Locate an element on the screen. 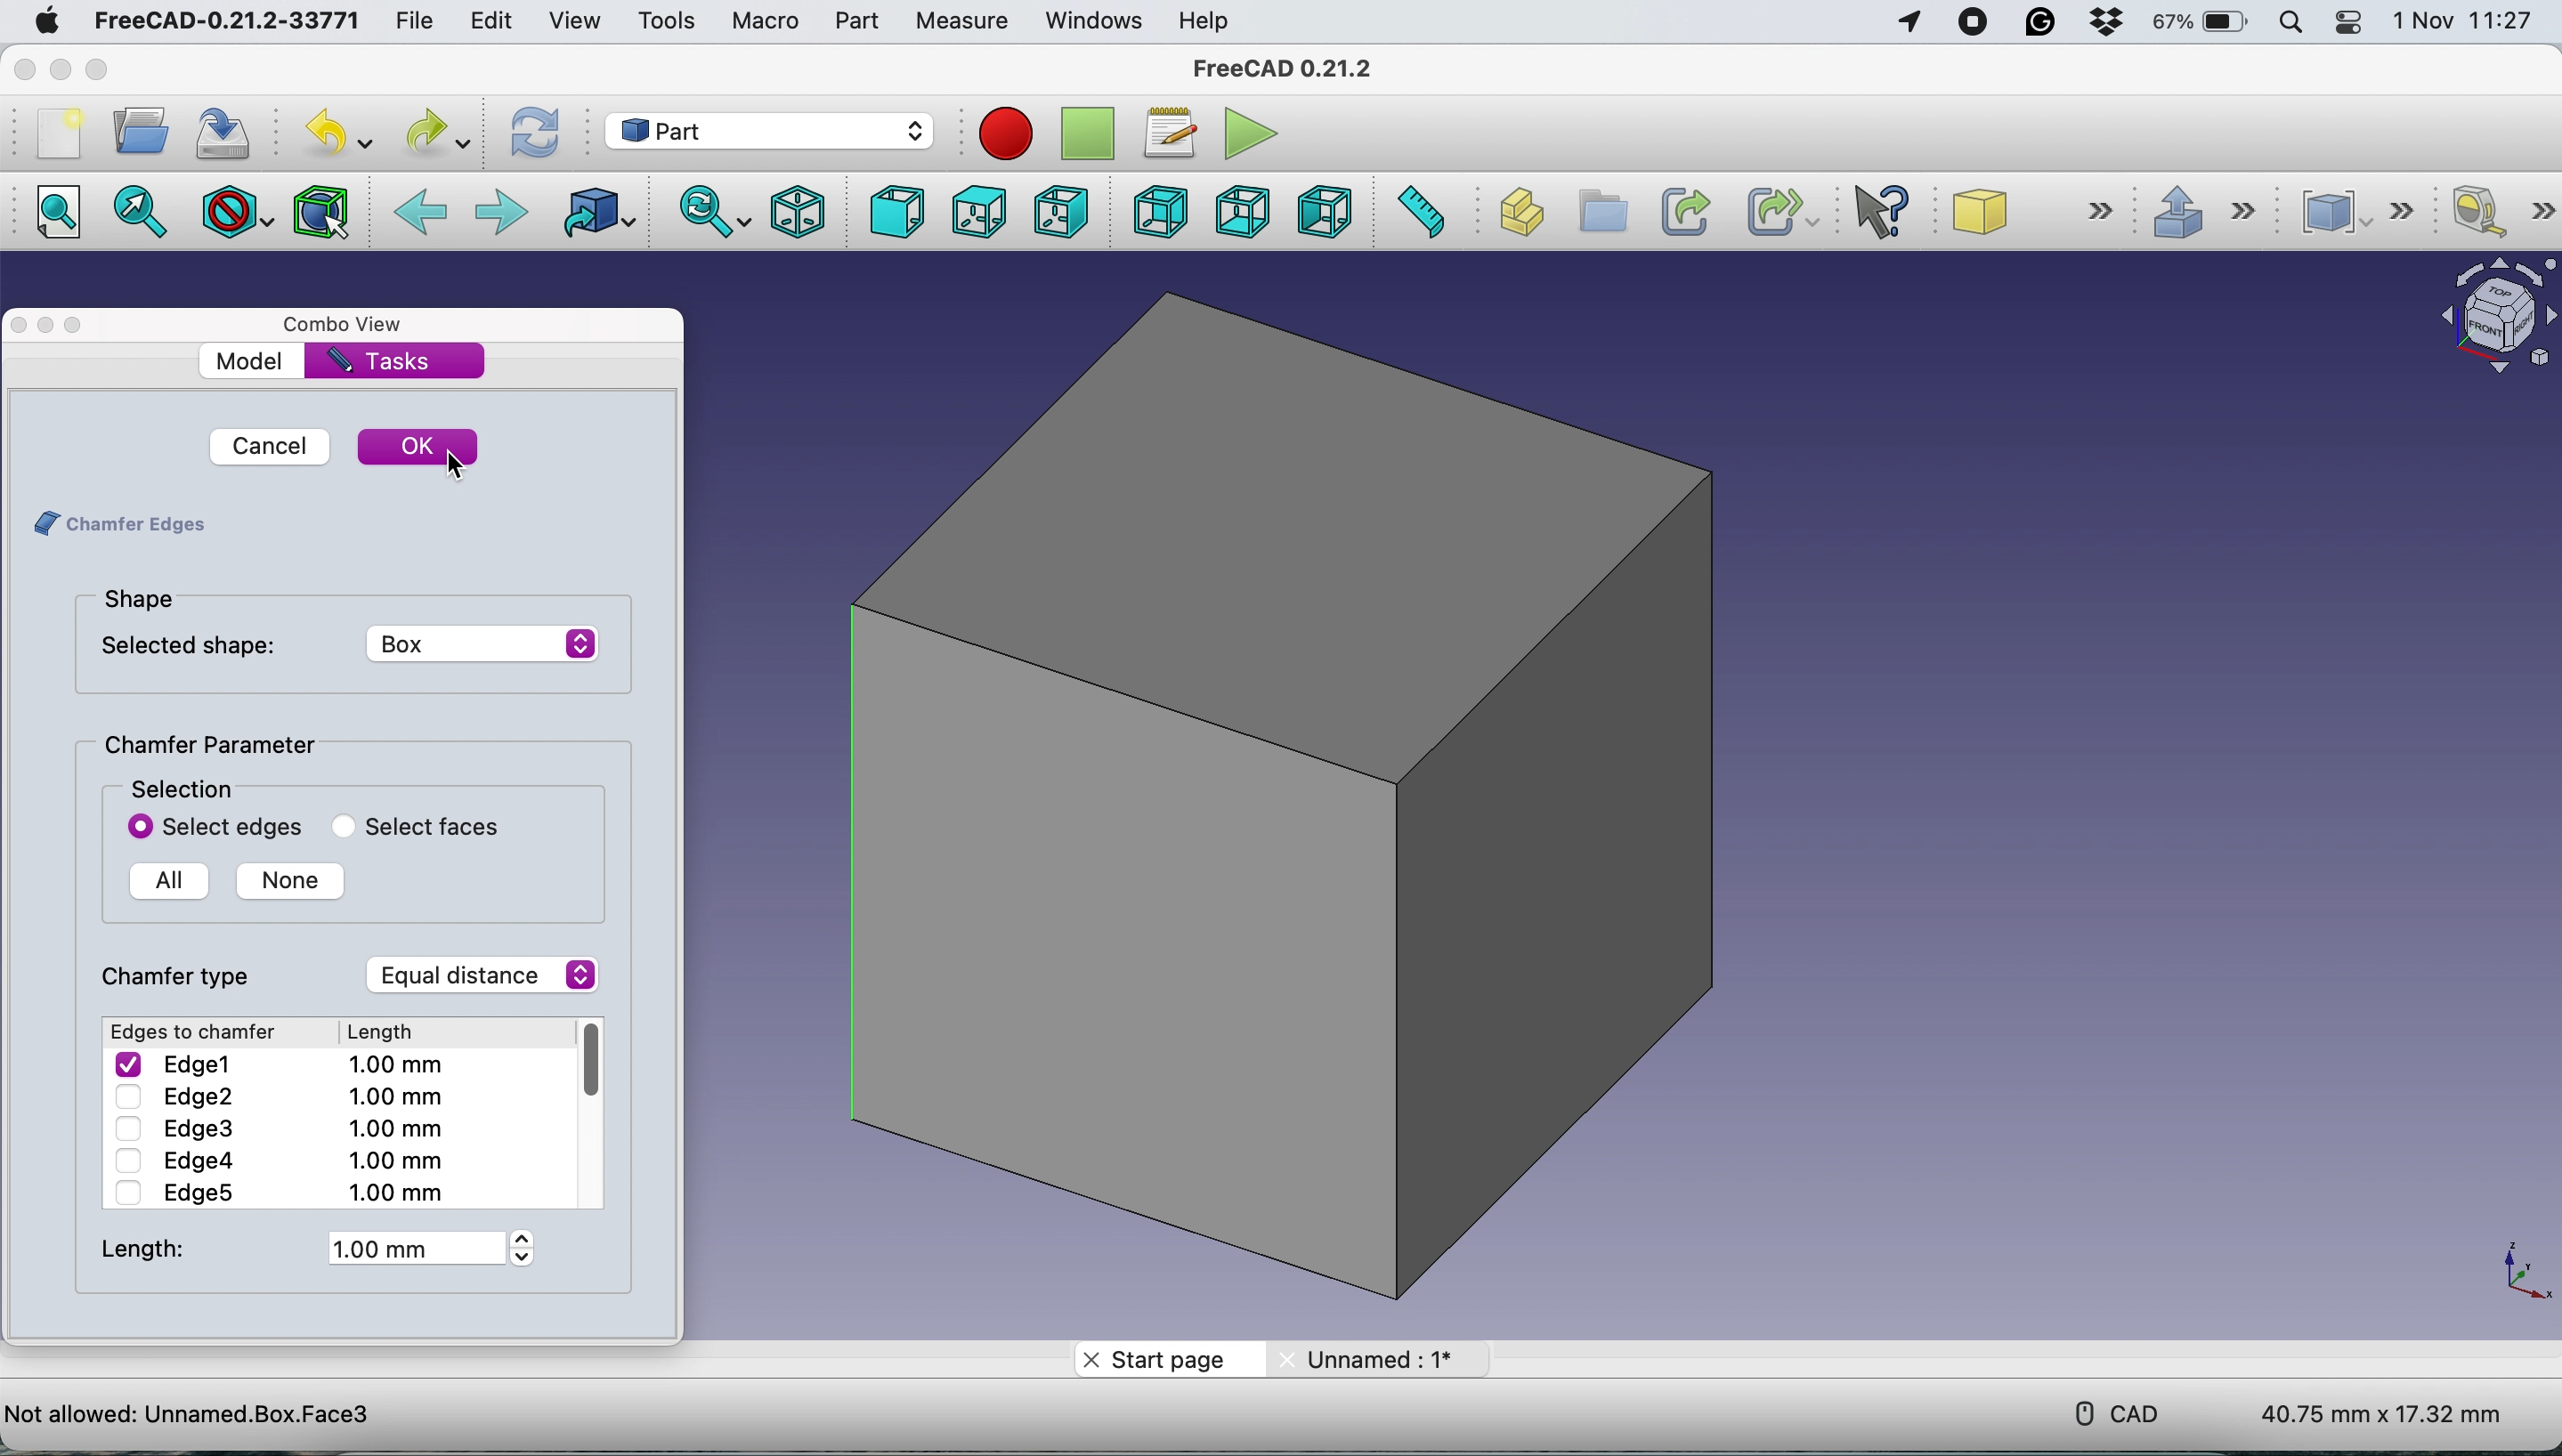 This screenshot has width=2562, height=1456. lenght is located at coordinates (154, 1250).